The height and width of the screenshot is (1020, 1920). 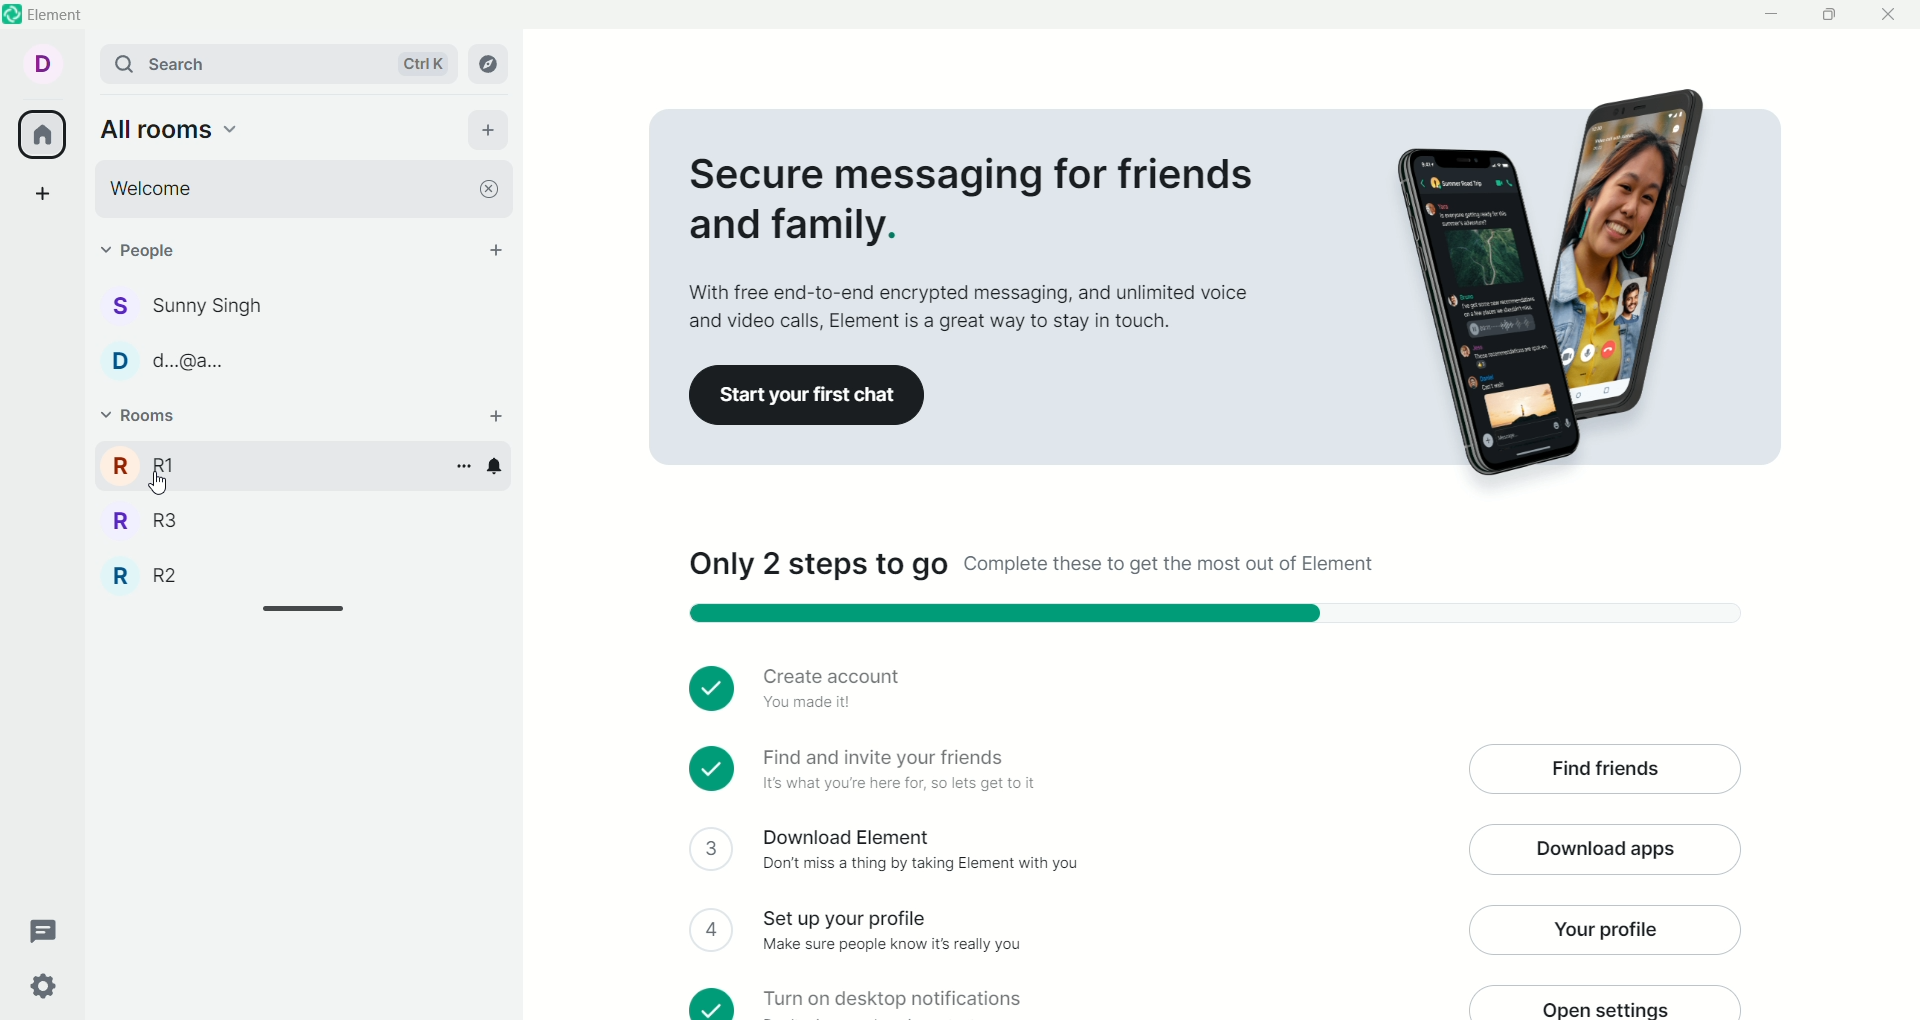 What do you see at coordinates (920, 851) in the screenshot?
I see `Indicates step 3: Download Element` at bounding box center [920, 851].